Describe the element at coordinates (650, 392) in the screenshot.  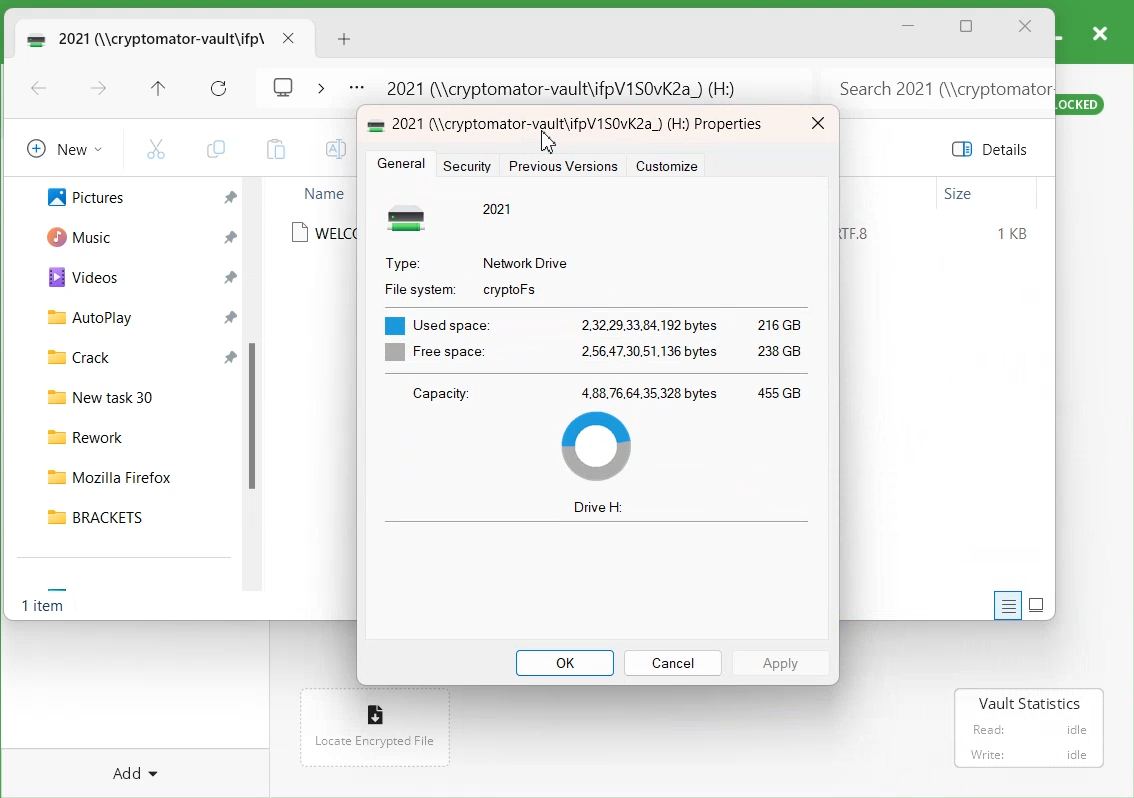
I see `4.88,76.64.35.328 bytes.` at that location.